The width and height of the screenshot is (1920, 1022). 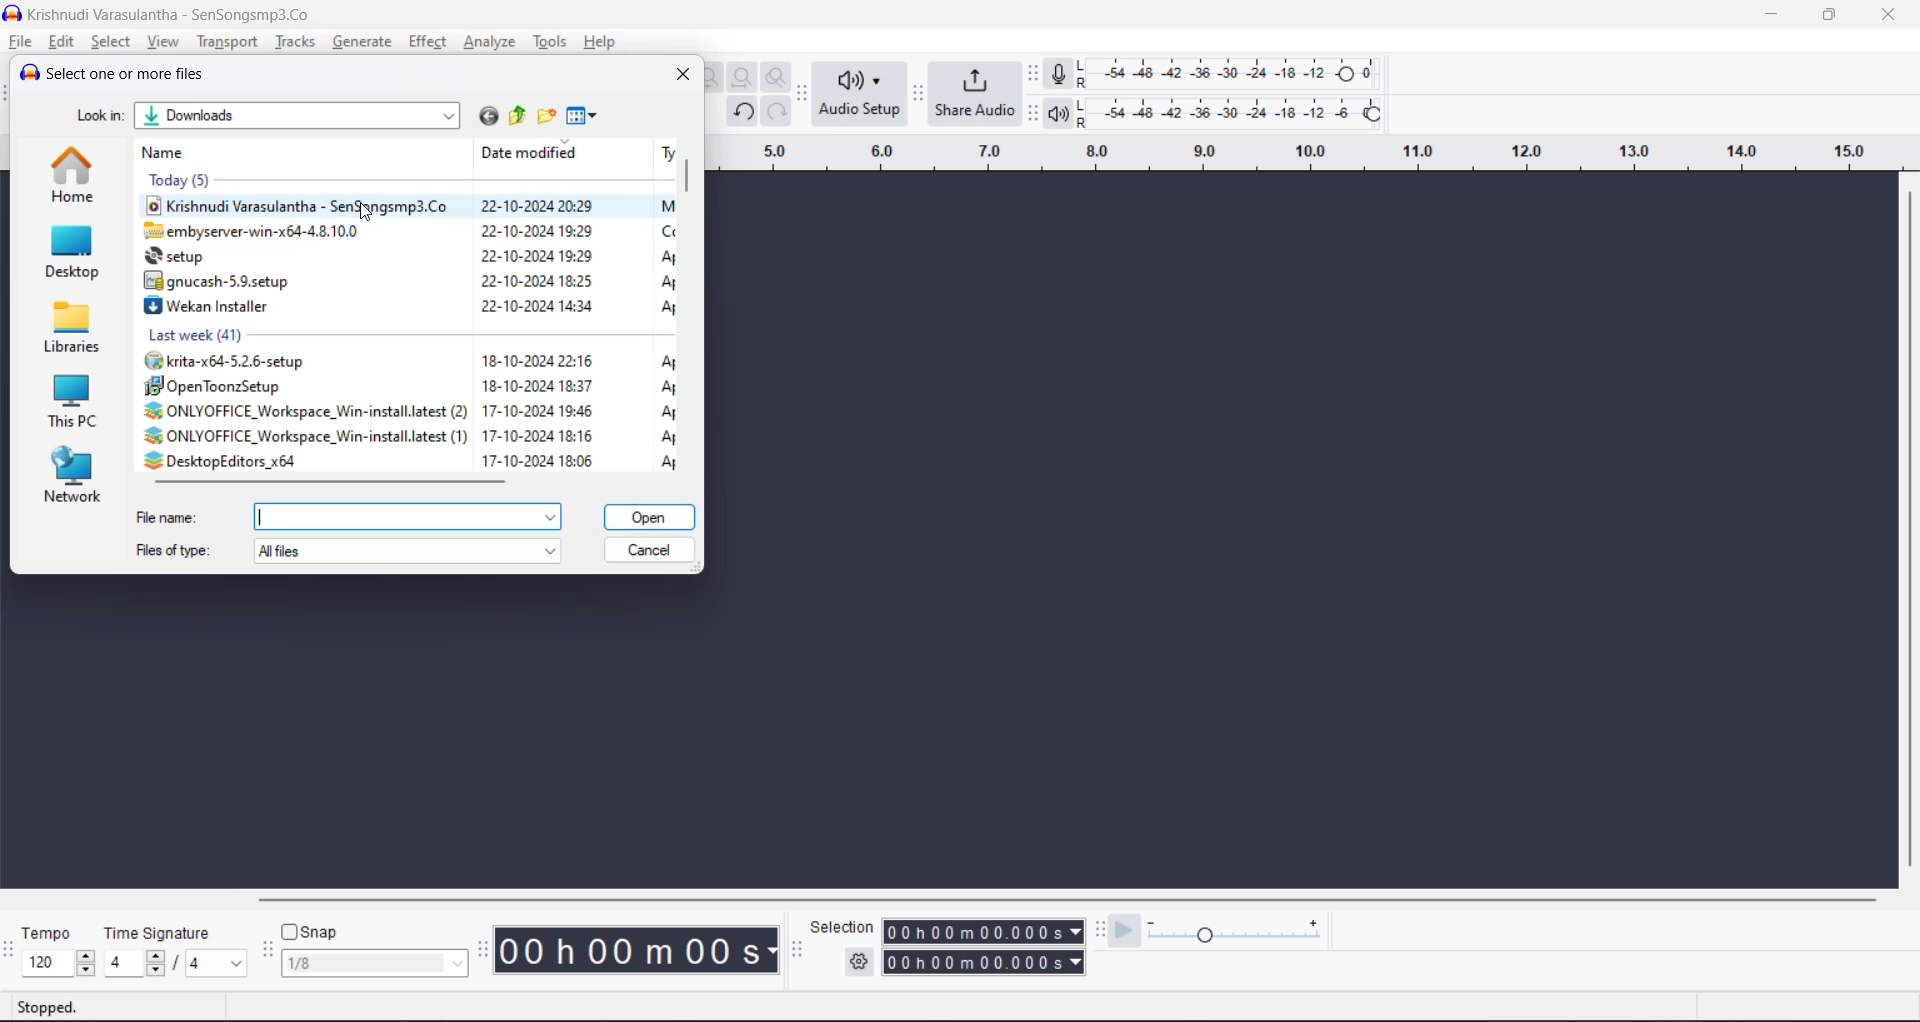 I want to click on playback meter, so click(x=1068, y=113).